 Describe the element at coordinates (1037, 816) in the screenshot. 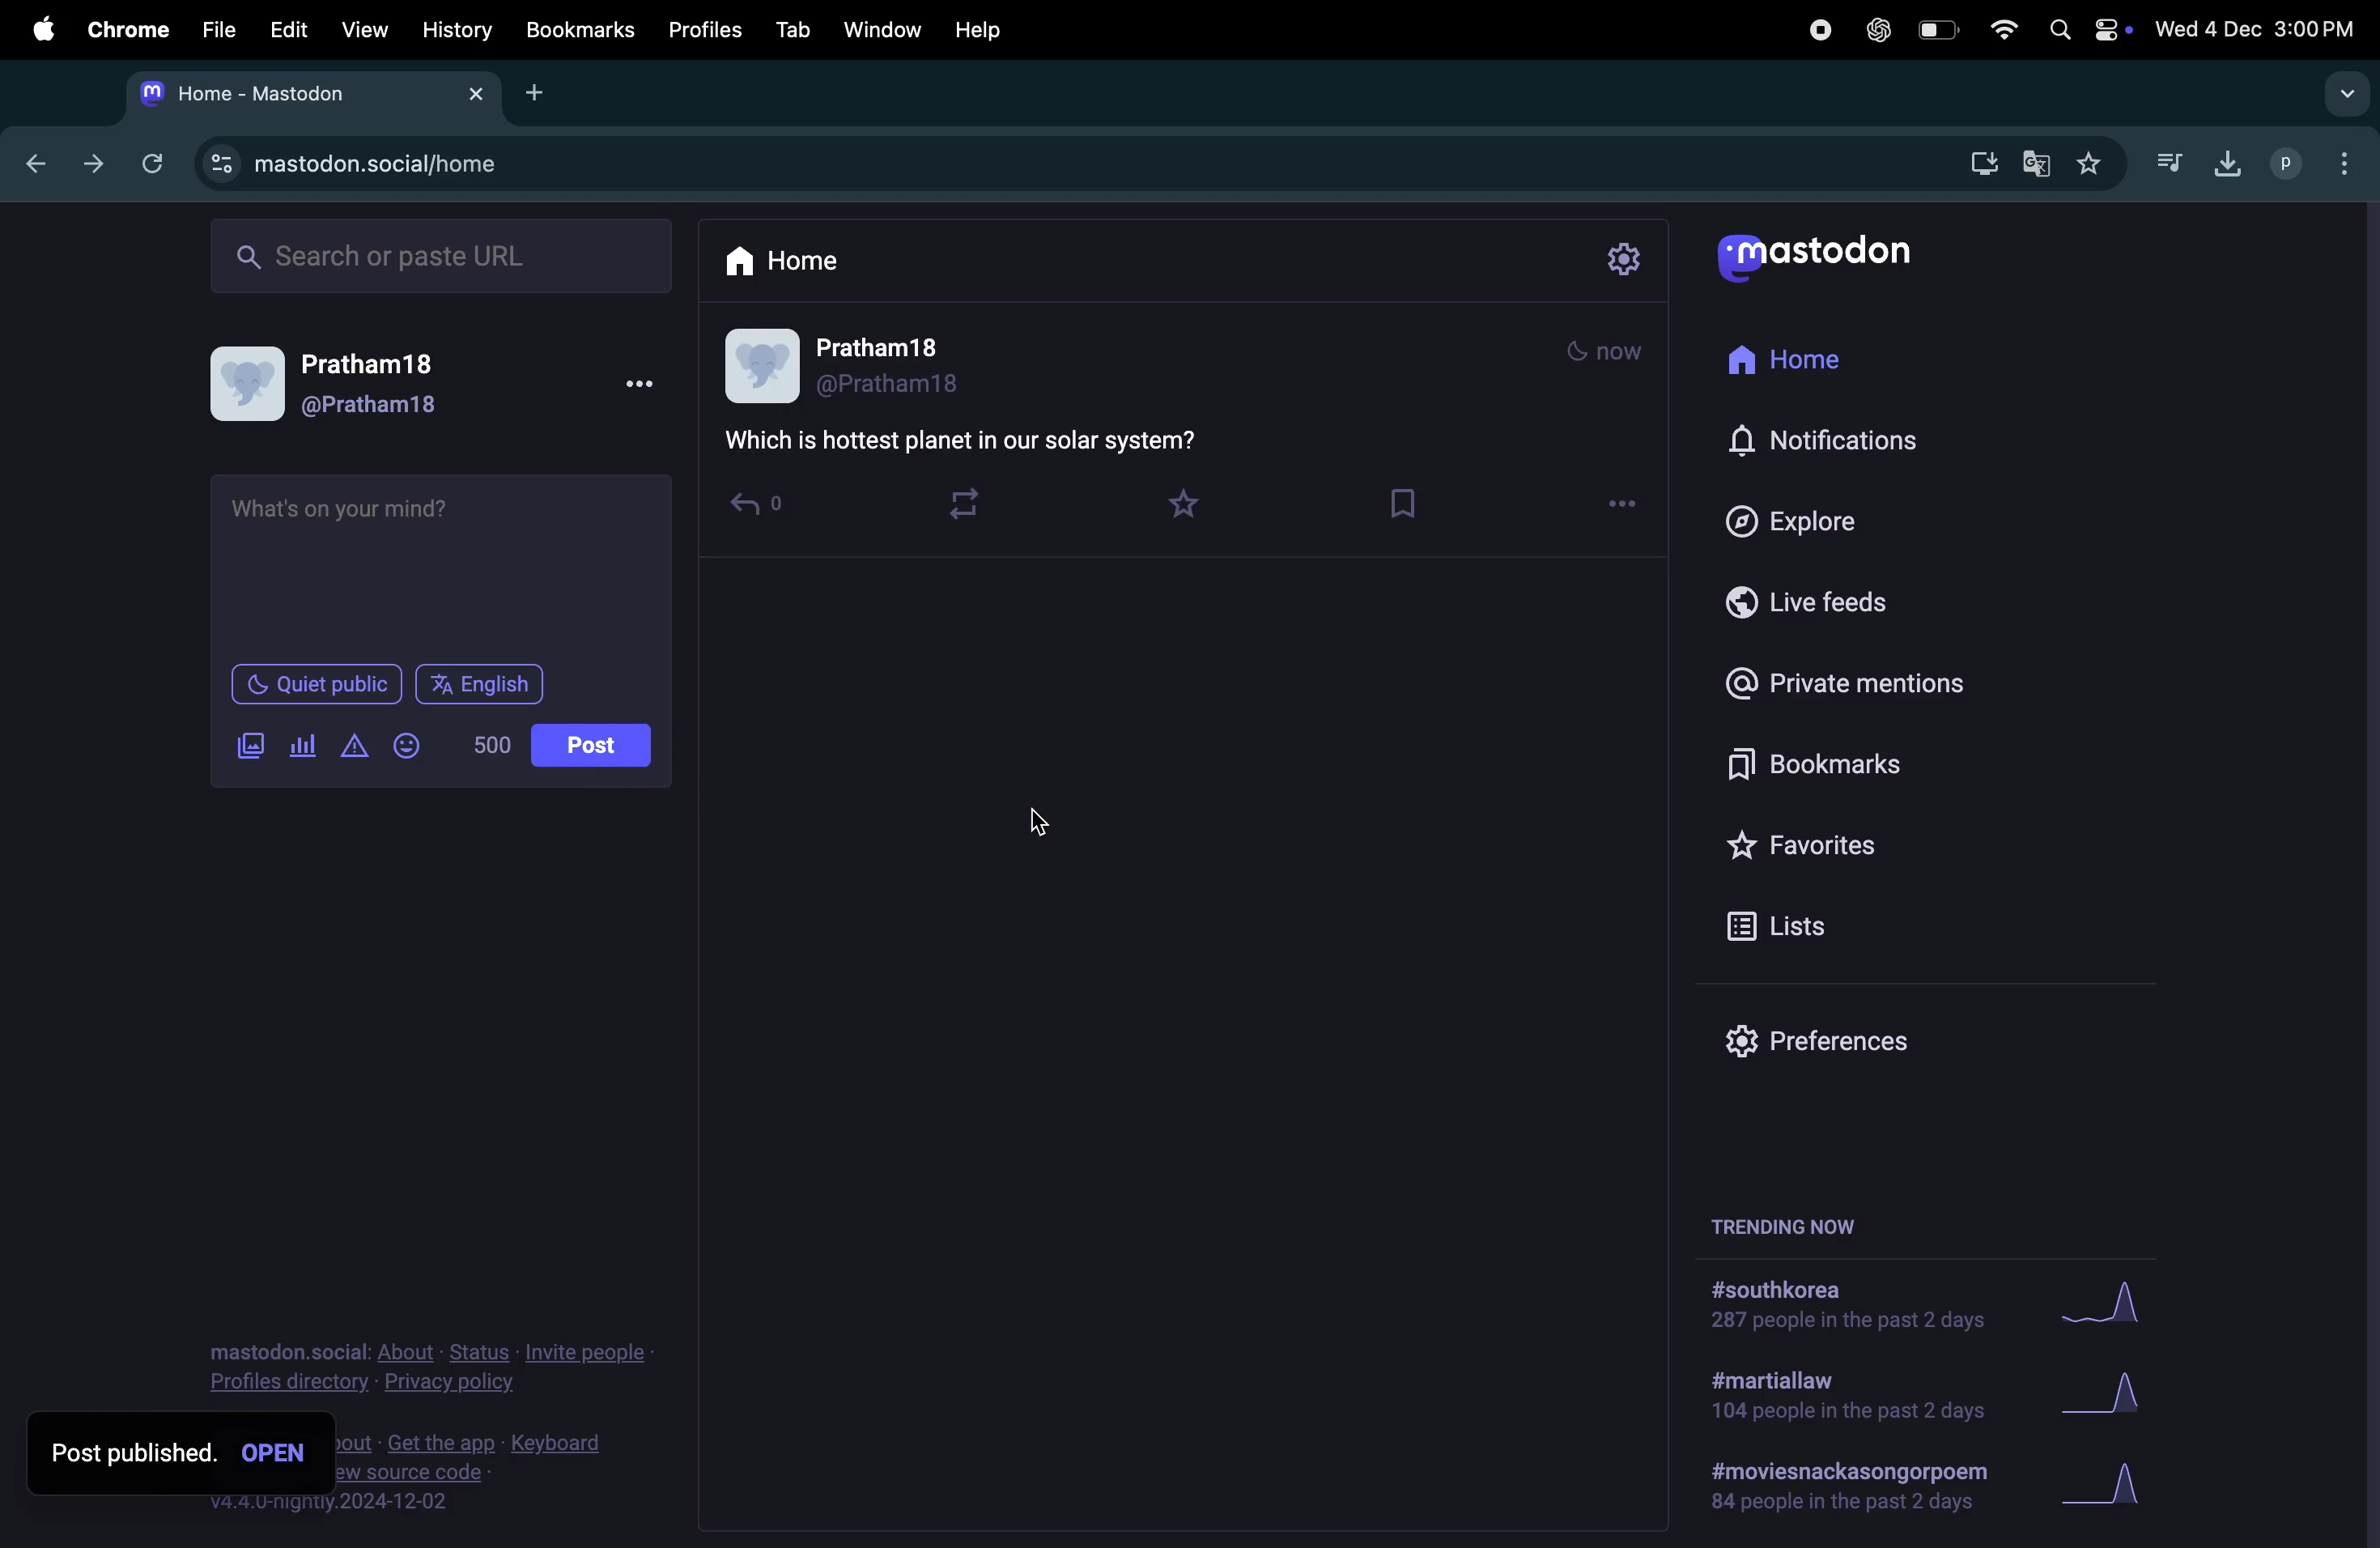

I see `cursor` at that location.